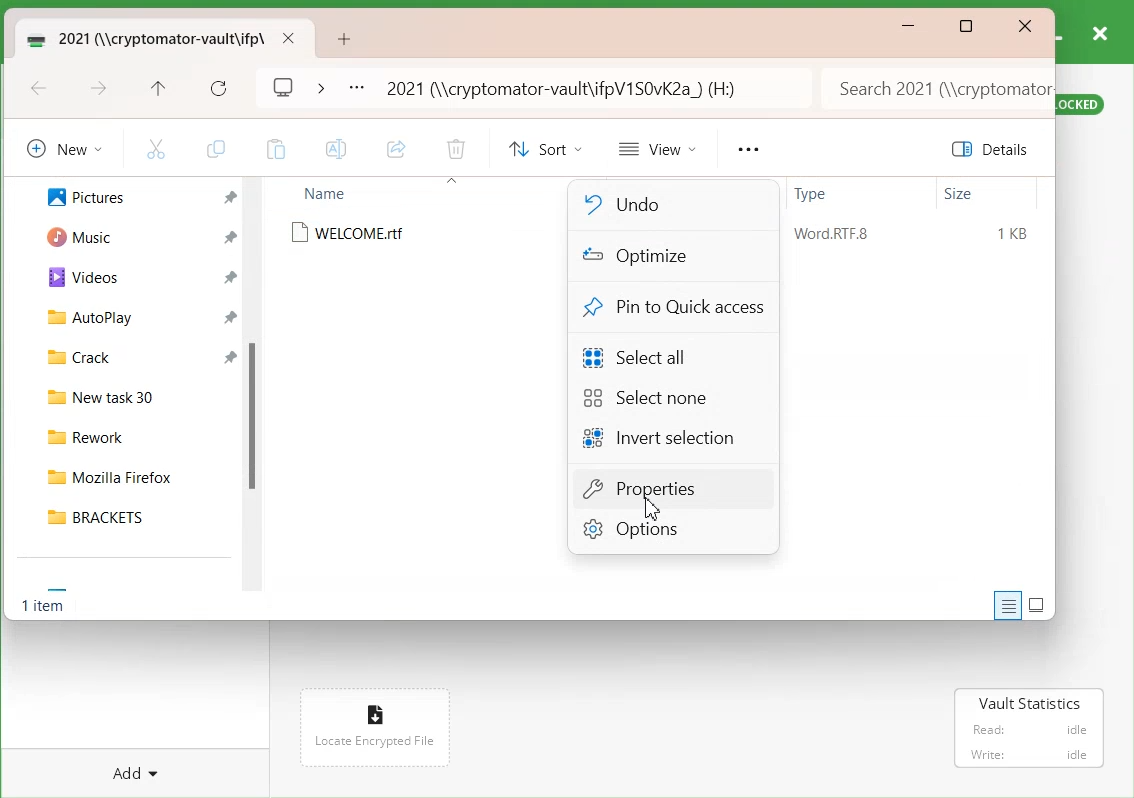  Describe the element at coordinates (231, 198) in the screenshot. I see `Pin a file` at that location.